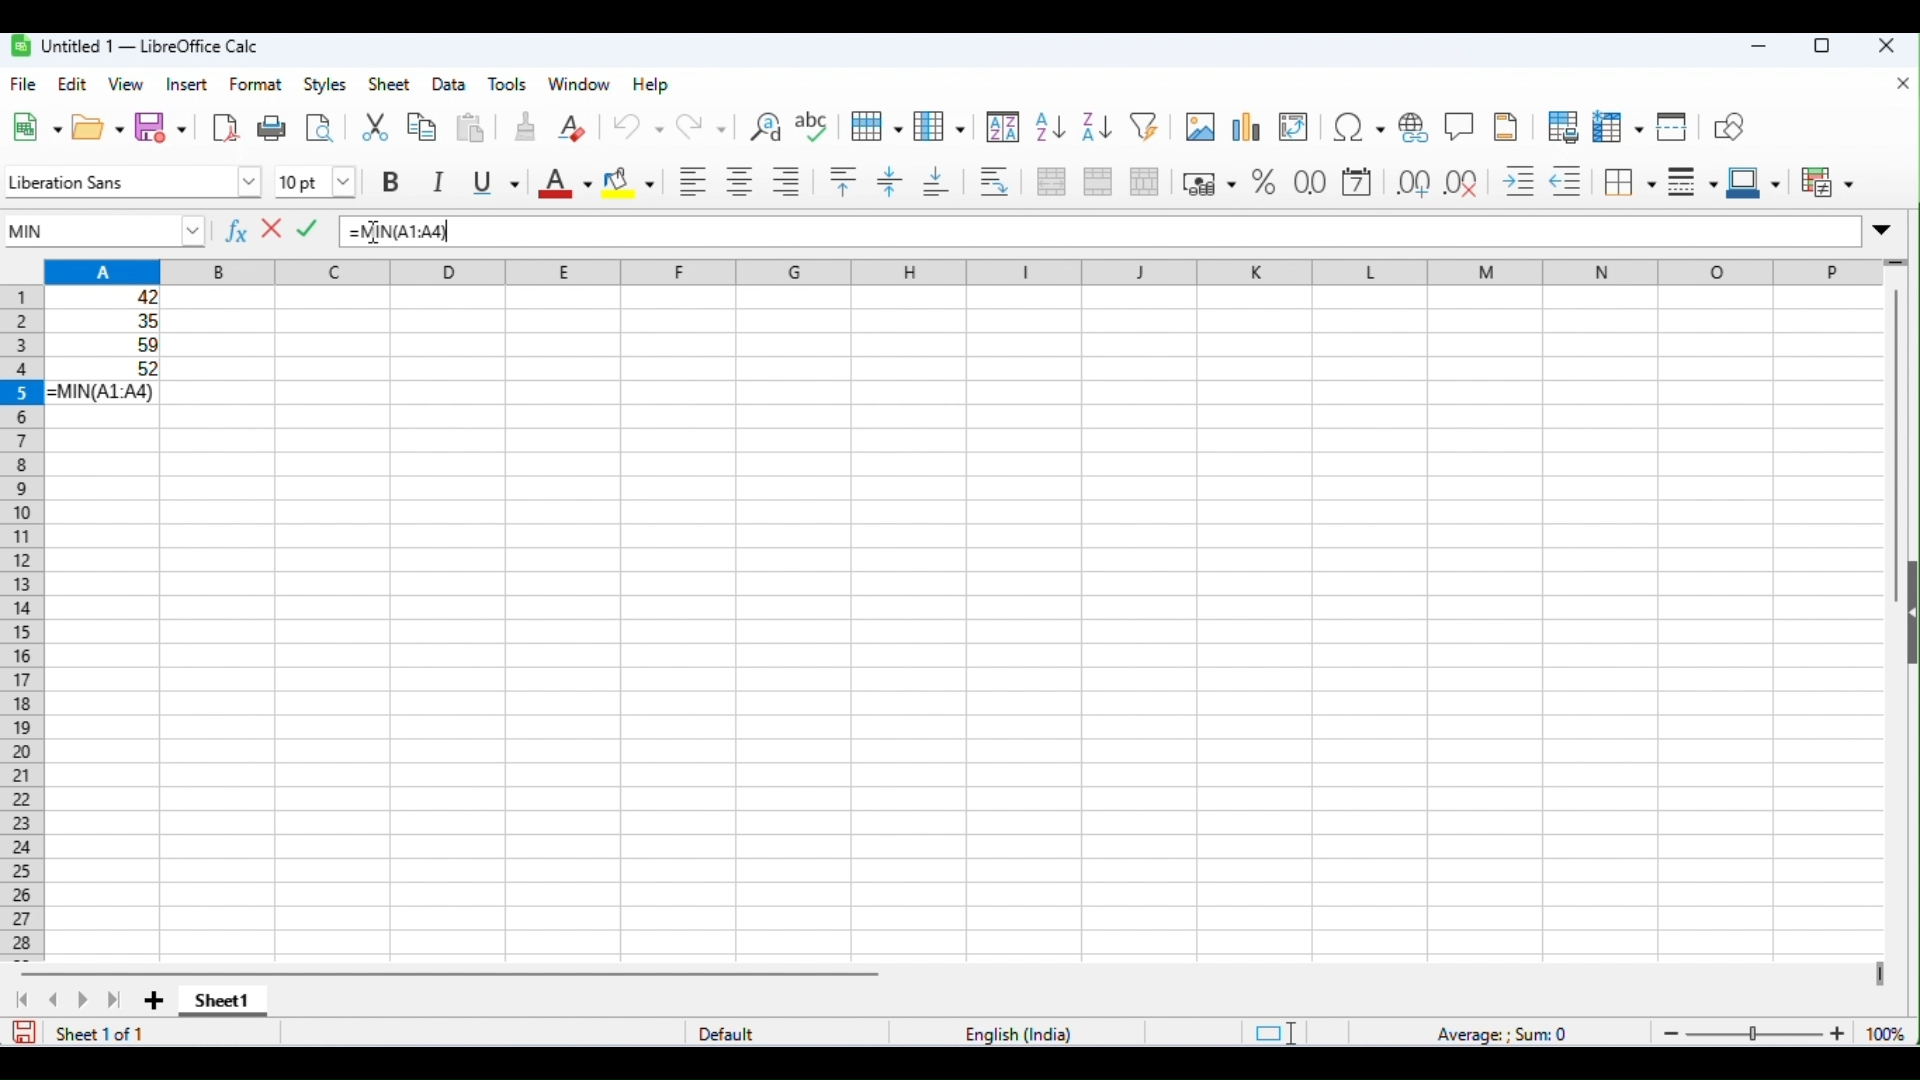  Describe the element at coordinates (107, 331) in the screenshot. I see `range of cells` at that location.